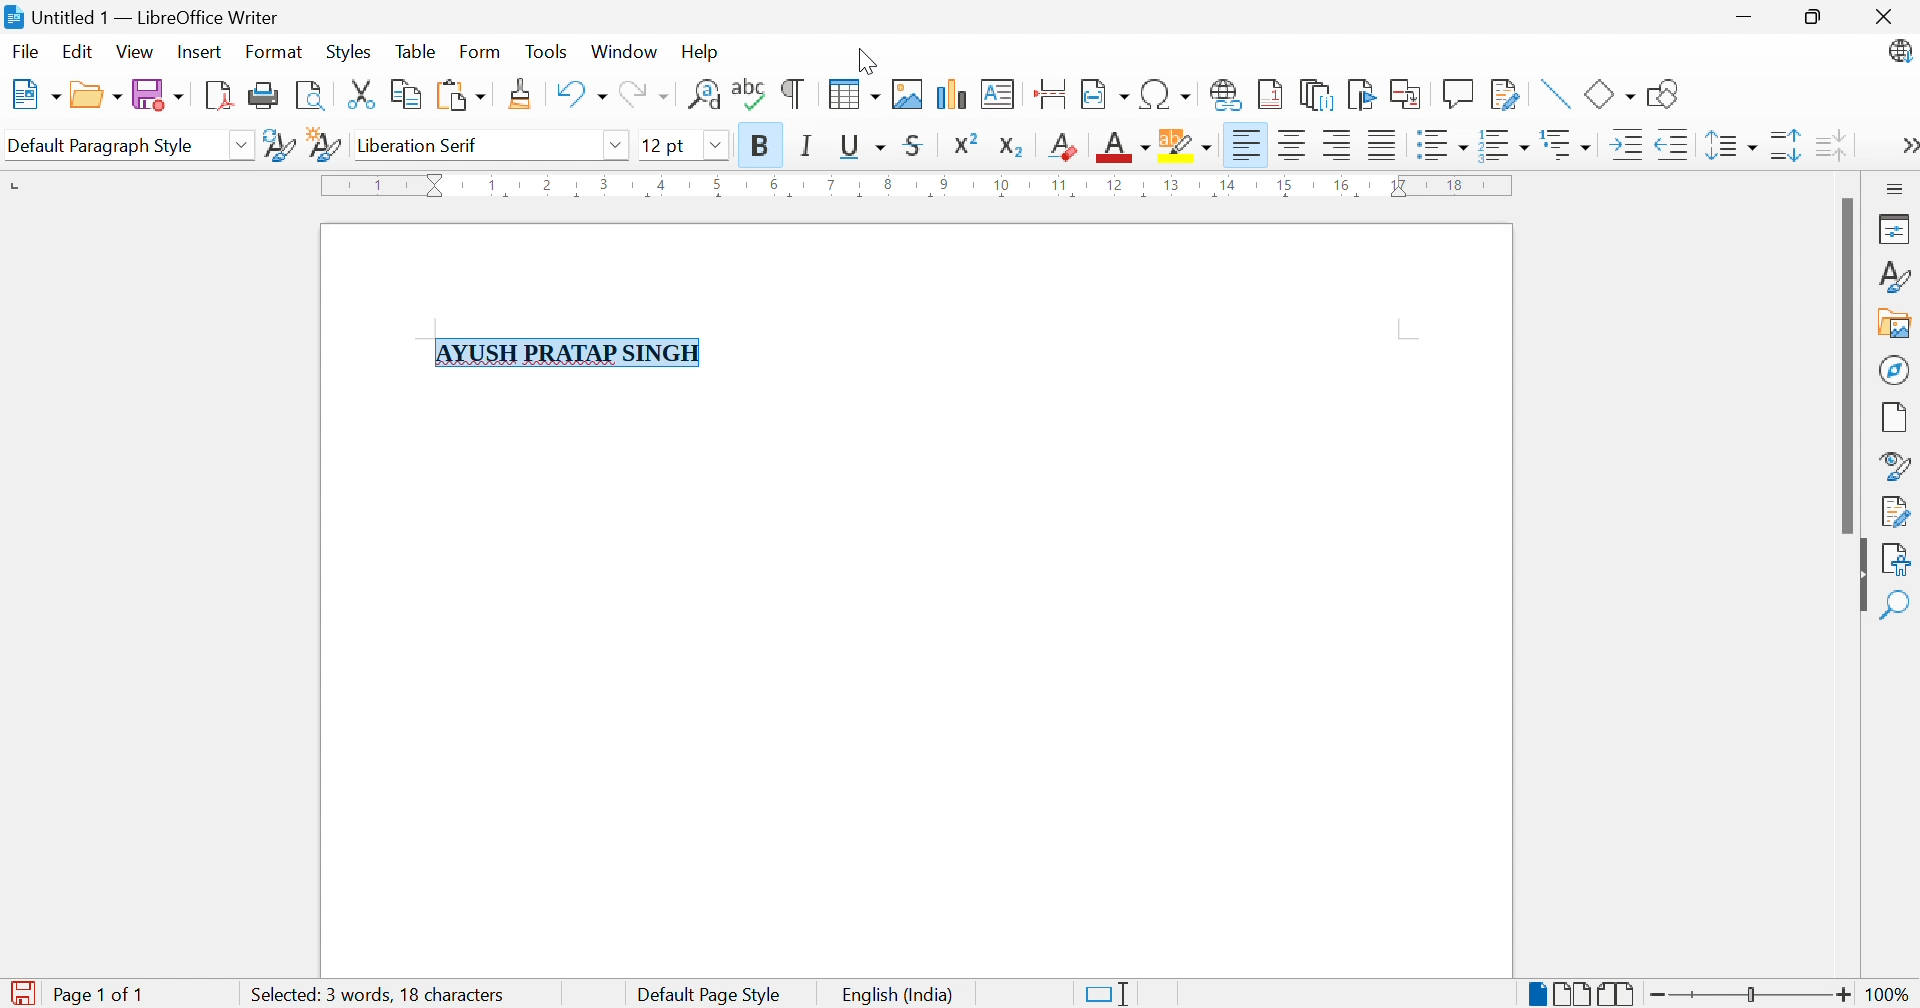 The height and width of the screenshot is (1008, 1920). Describe the element at coordinates (1505, 143) in the screenshot. I see `Toggle Ordered List` at that location.